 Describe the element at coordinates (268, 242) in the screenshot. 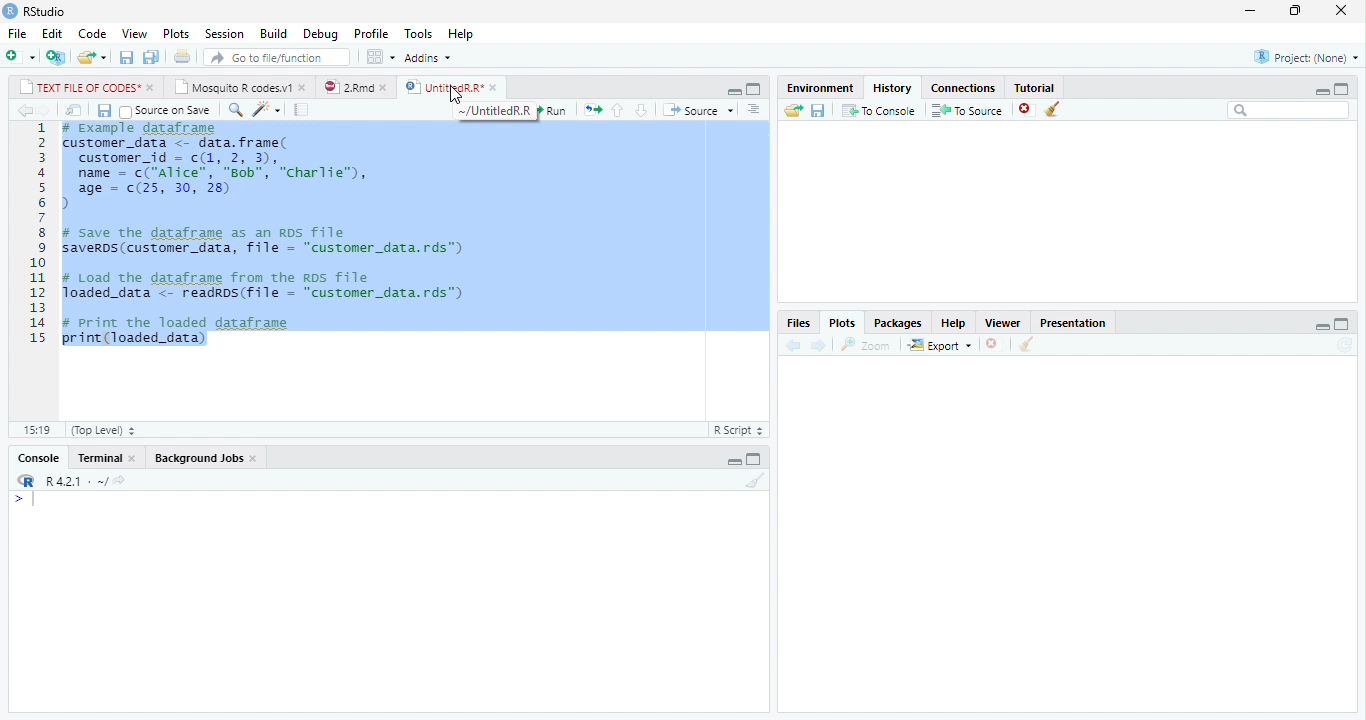

I see `# Save the dataframe as an RDS file
saverDs(customer_data, file = "customer_data.rds")` at that location.